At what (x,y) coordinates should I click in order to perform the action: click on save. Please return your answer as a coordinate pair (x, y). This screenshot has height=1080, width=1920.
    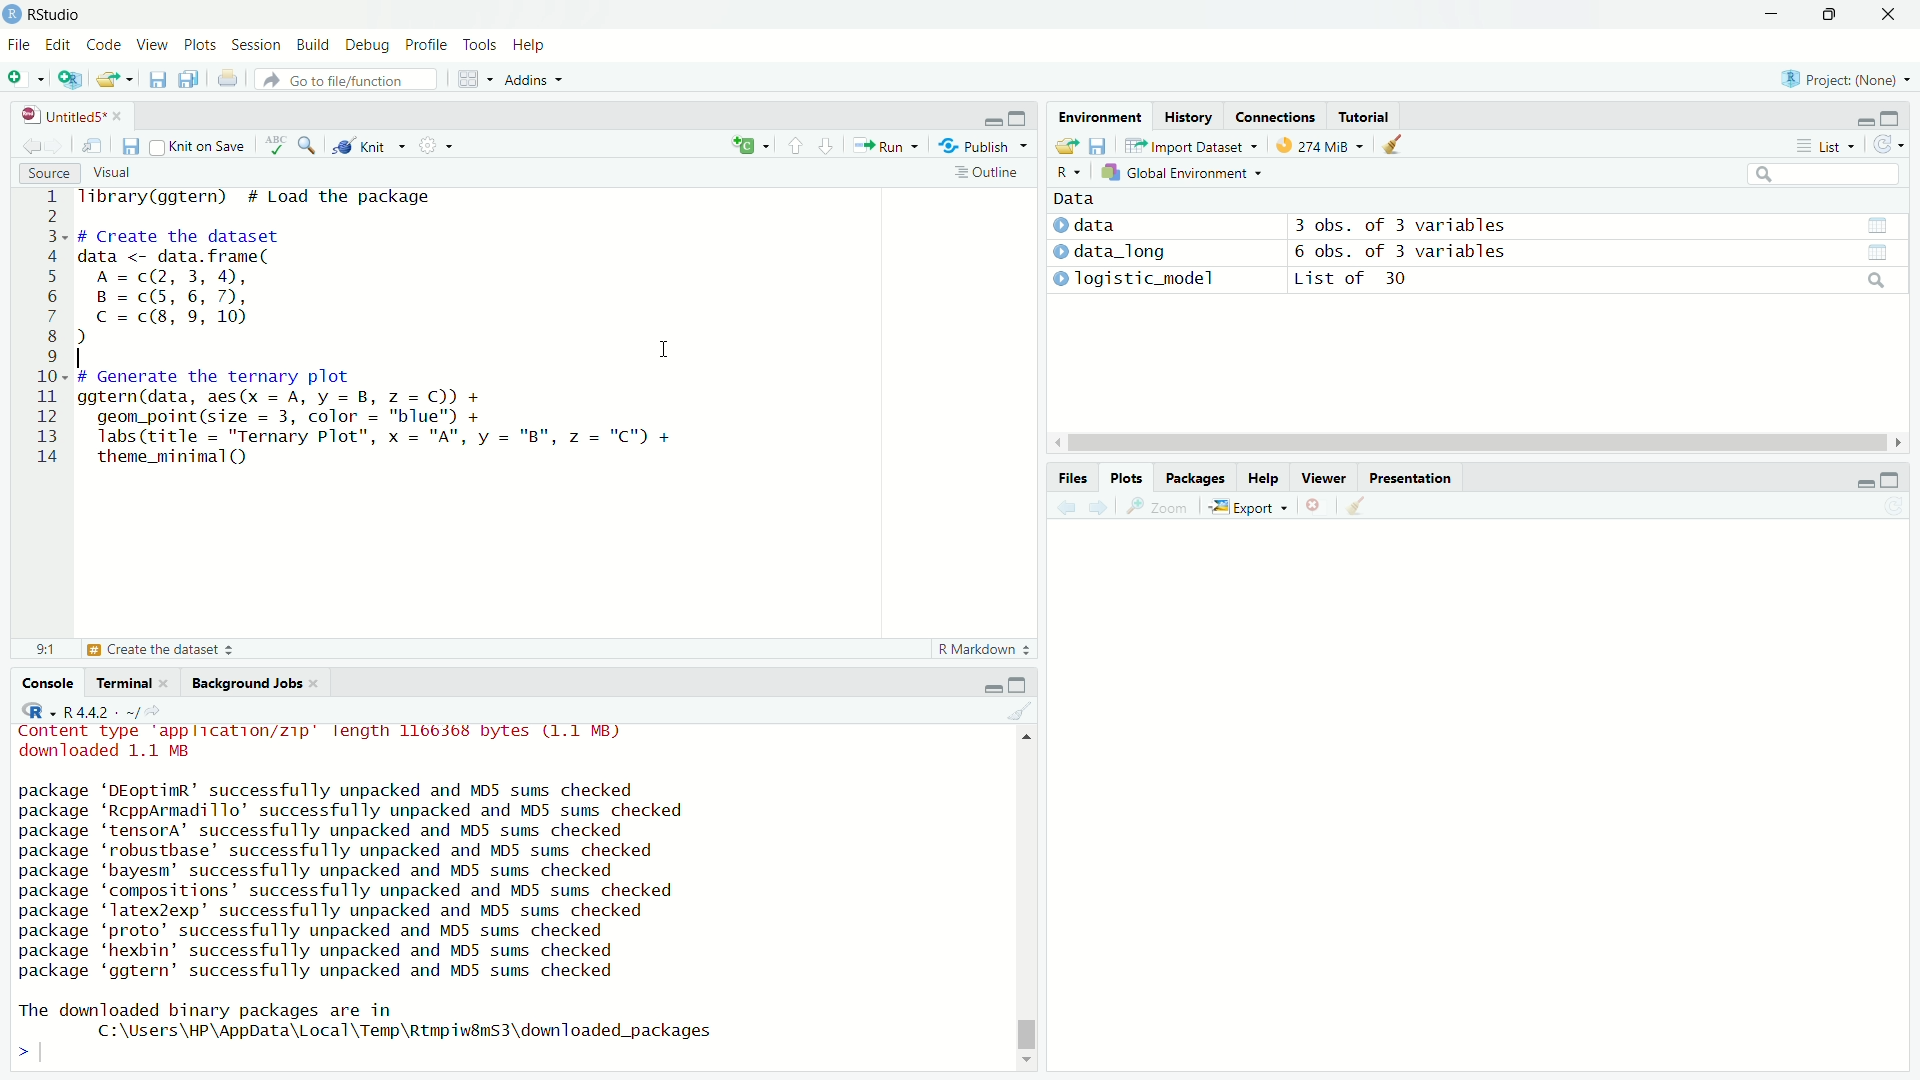
    Looking at the image, I should click on (1101, 143).